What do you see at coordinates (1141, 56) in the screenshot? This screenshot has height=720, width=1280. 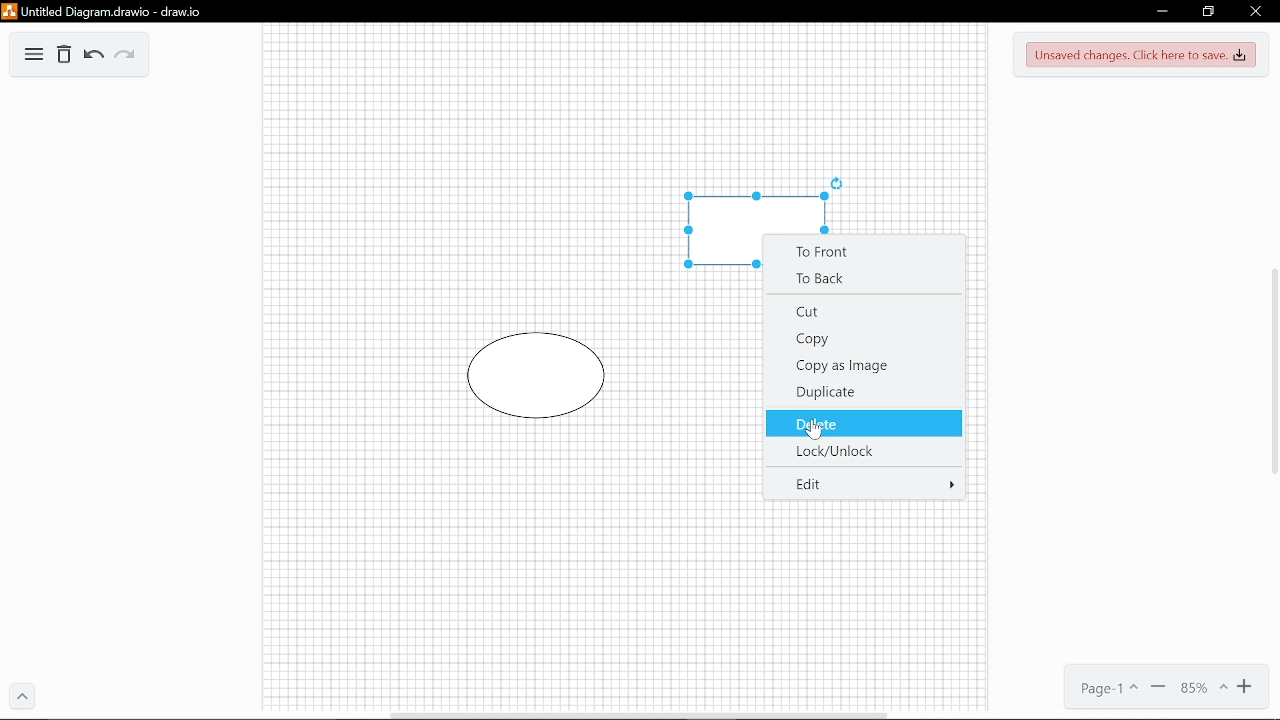 I see `Unsaved changes. Click here to save.` at bounding box center [1141, 56].